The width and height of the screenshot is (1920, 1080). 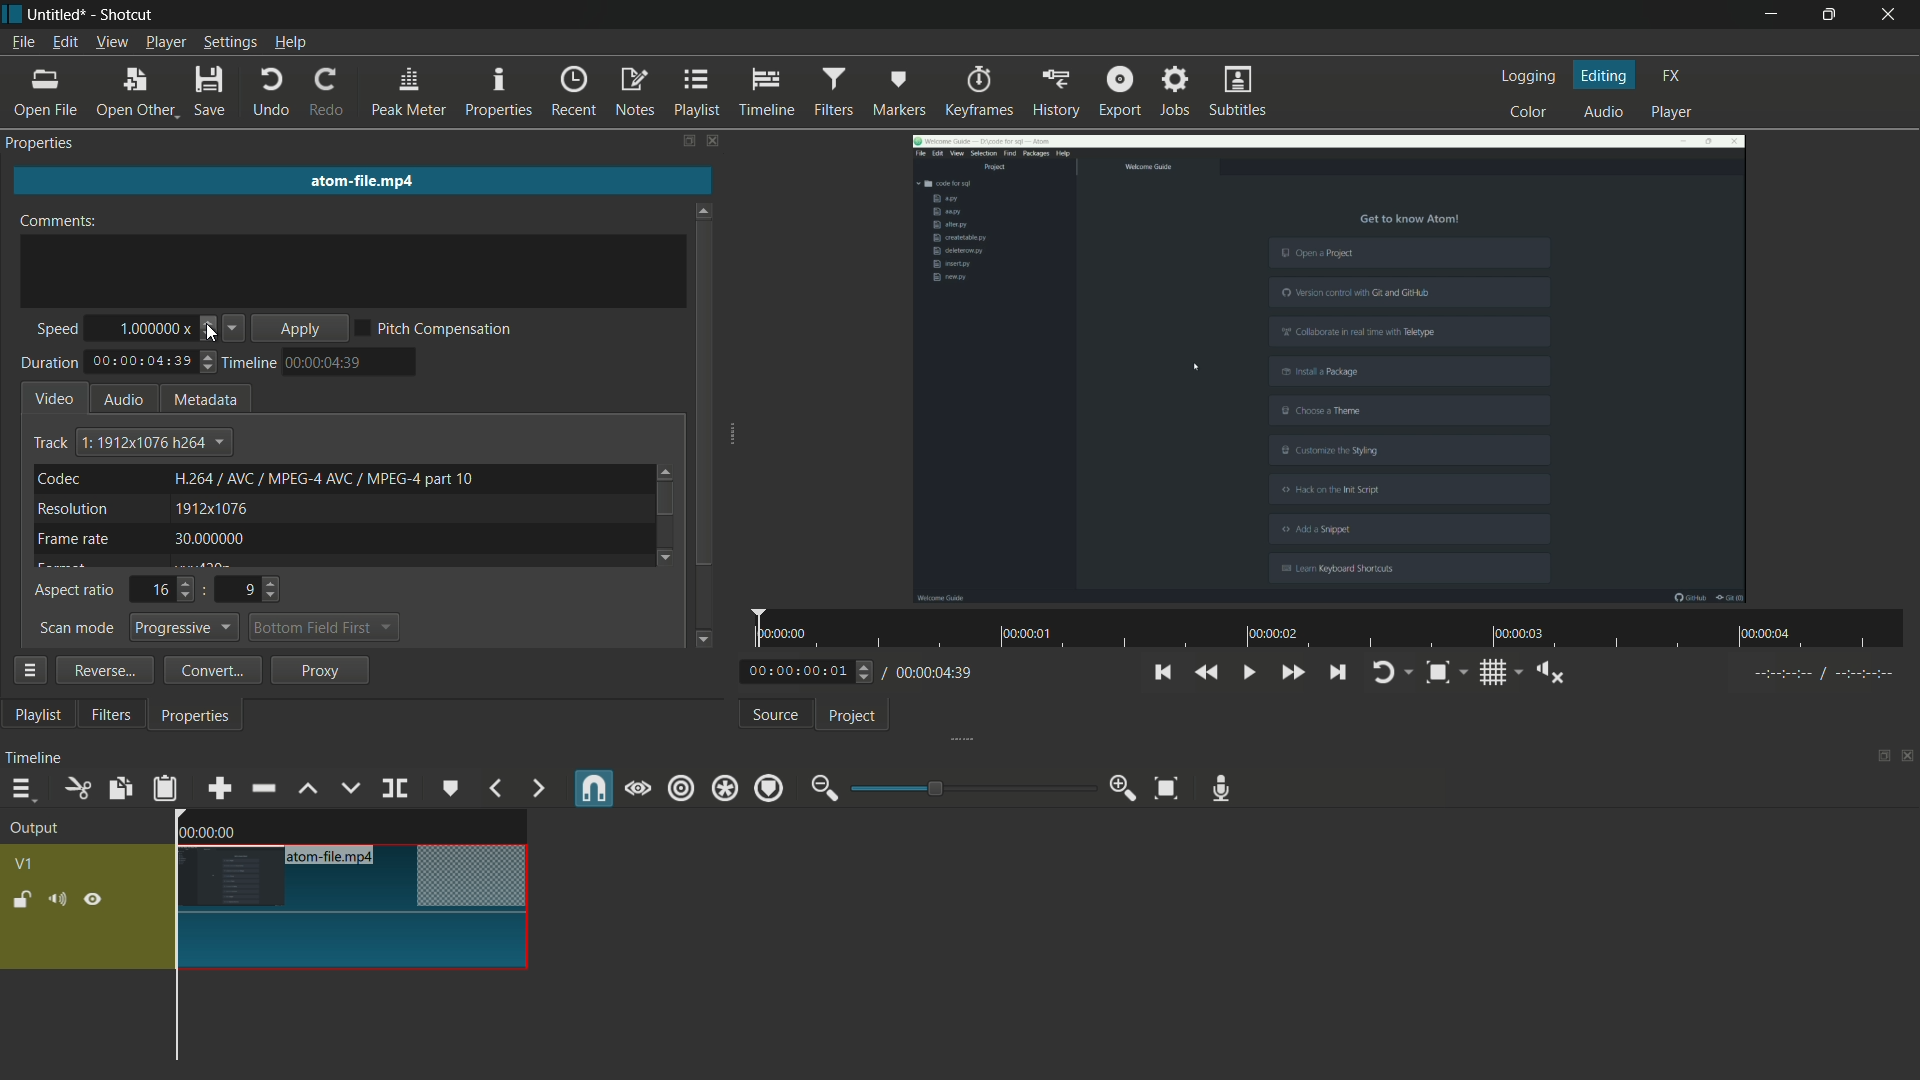 What do you see at coordinates (687, 140) in the screenshot?
I see `change layout` at bounding box center [687, 140].